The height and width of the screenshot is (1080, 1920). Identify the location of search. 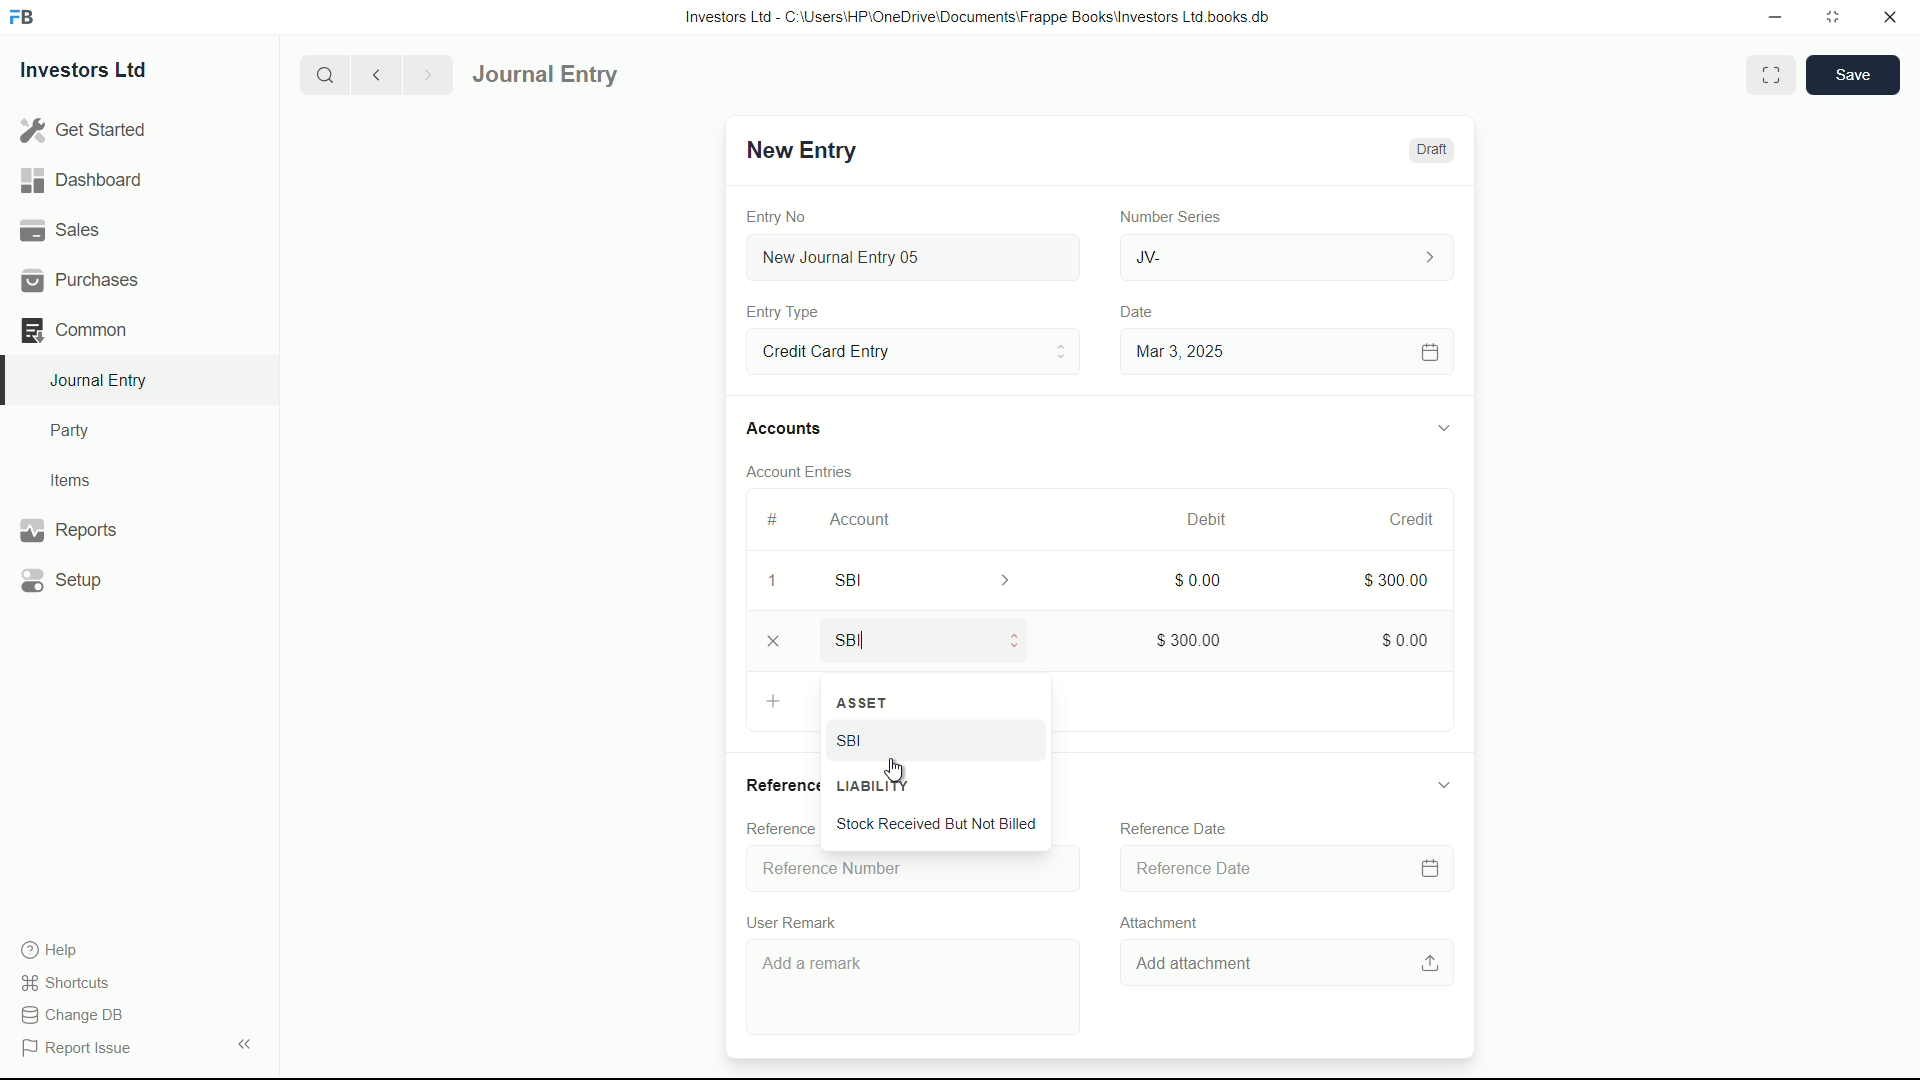
(323, 73).